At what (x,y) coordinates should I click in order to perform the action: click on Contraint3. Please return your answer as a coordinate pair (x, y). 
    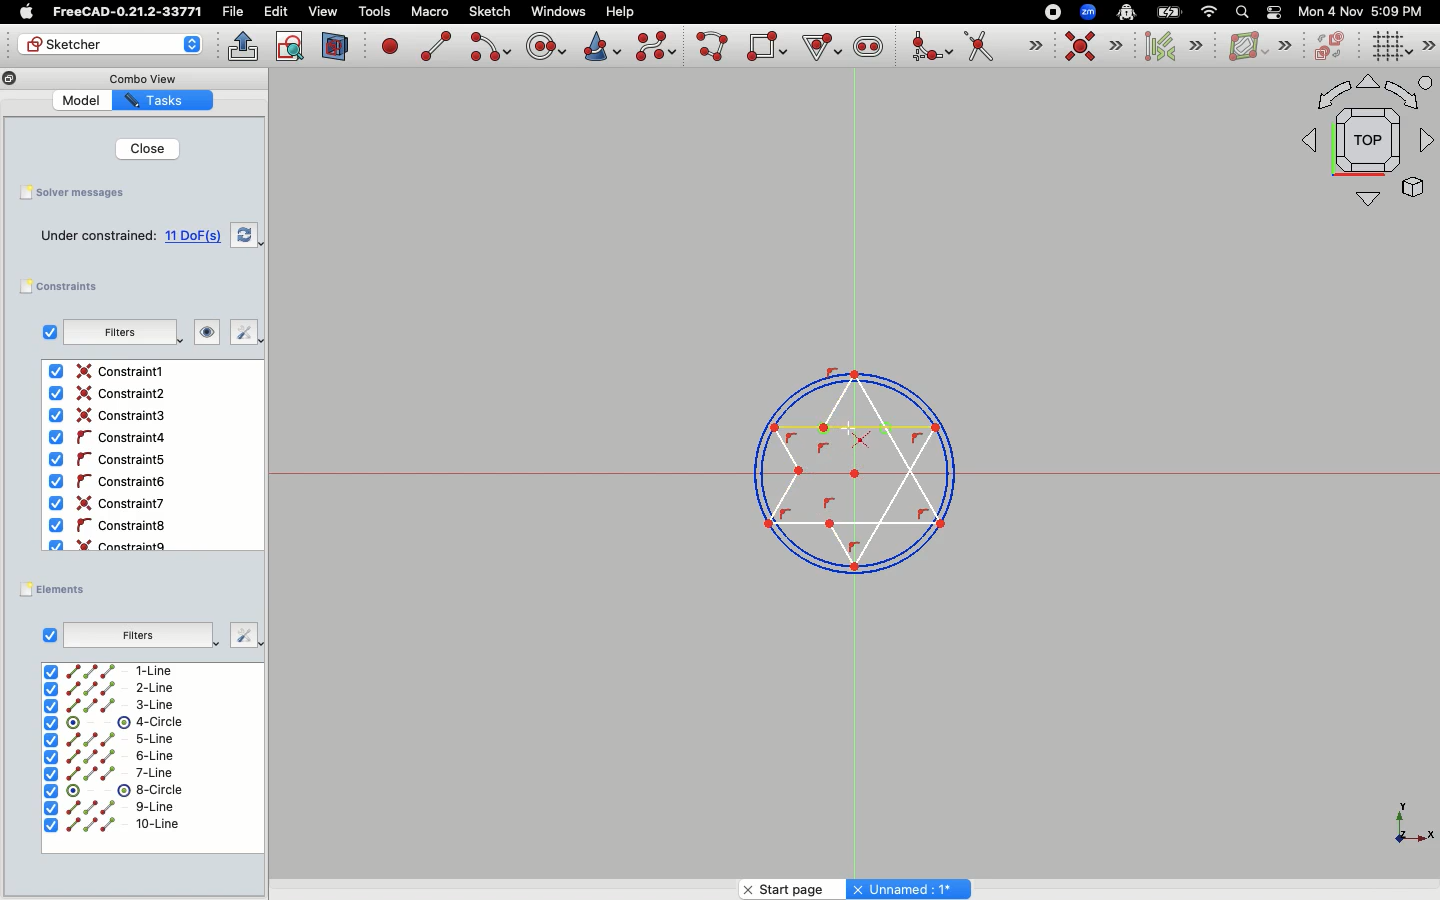
    Looking at the image, I should click on (111, 416).